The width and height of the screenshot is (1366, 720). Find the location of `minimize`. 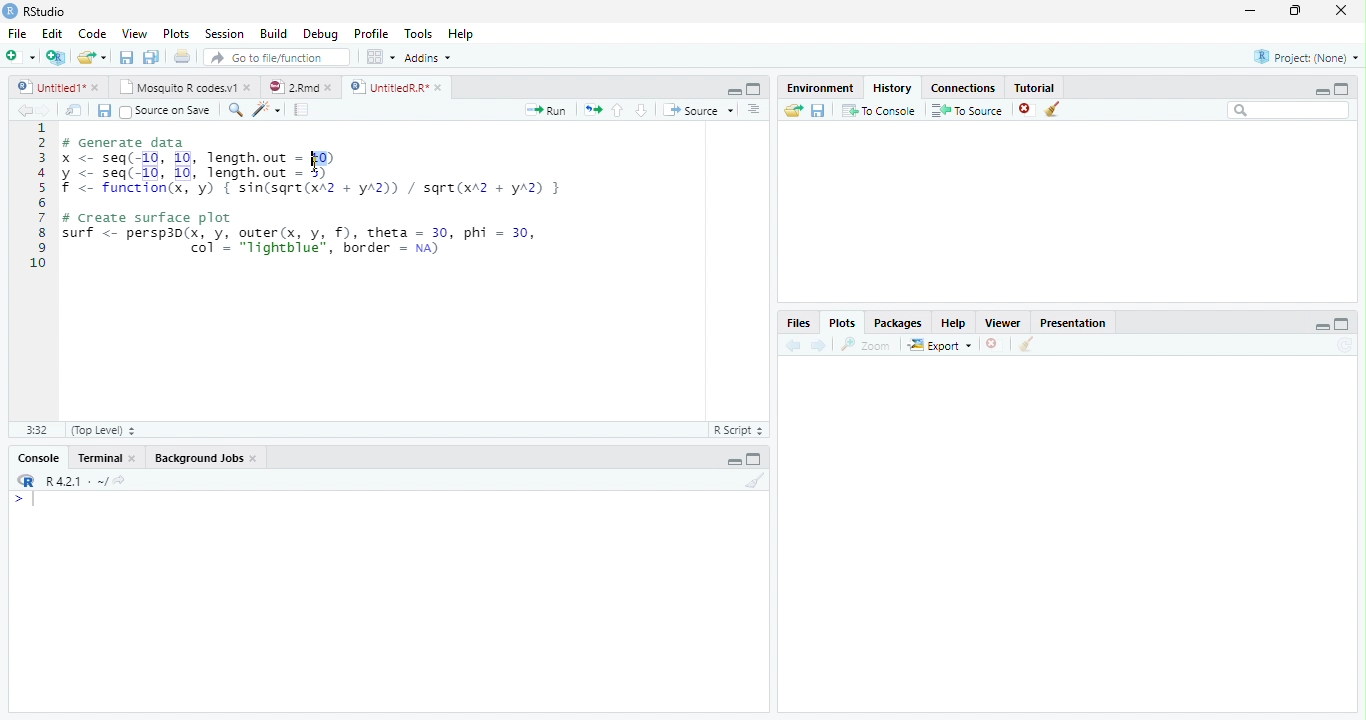

minimize is located at coordinates (1322, 91).